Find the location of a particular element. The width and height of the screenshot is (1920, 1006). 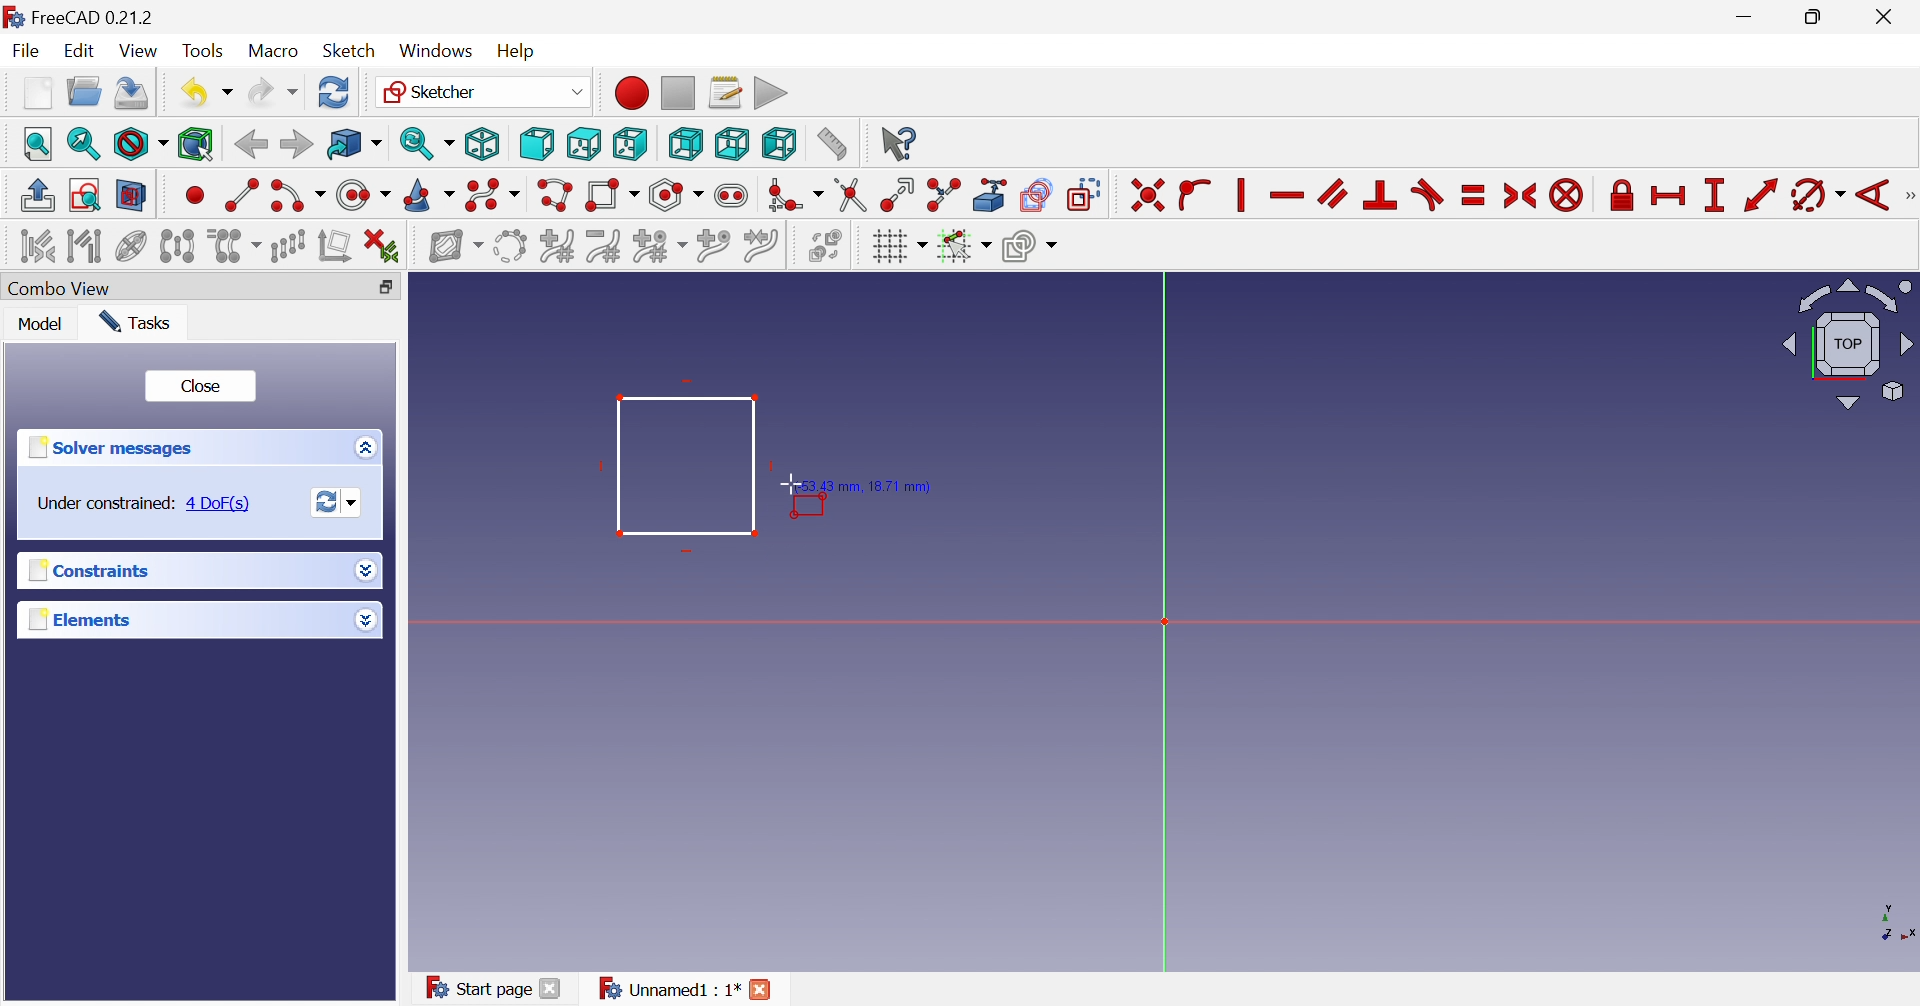

Square is located at coordinates (685, 465).